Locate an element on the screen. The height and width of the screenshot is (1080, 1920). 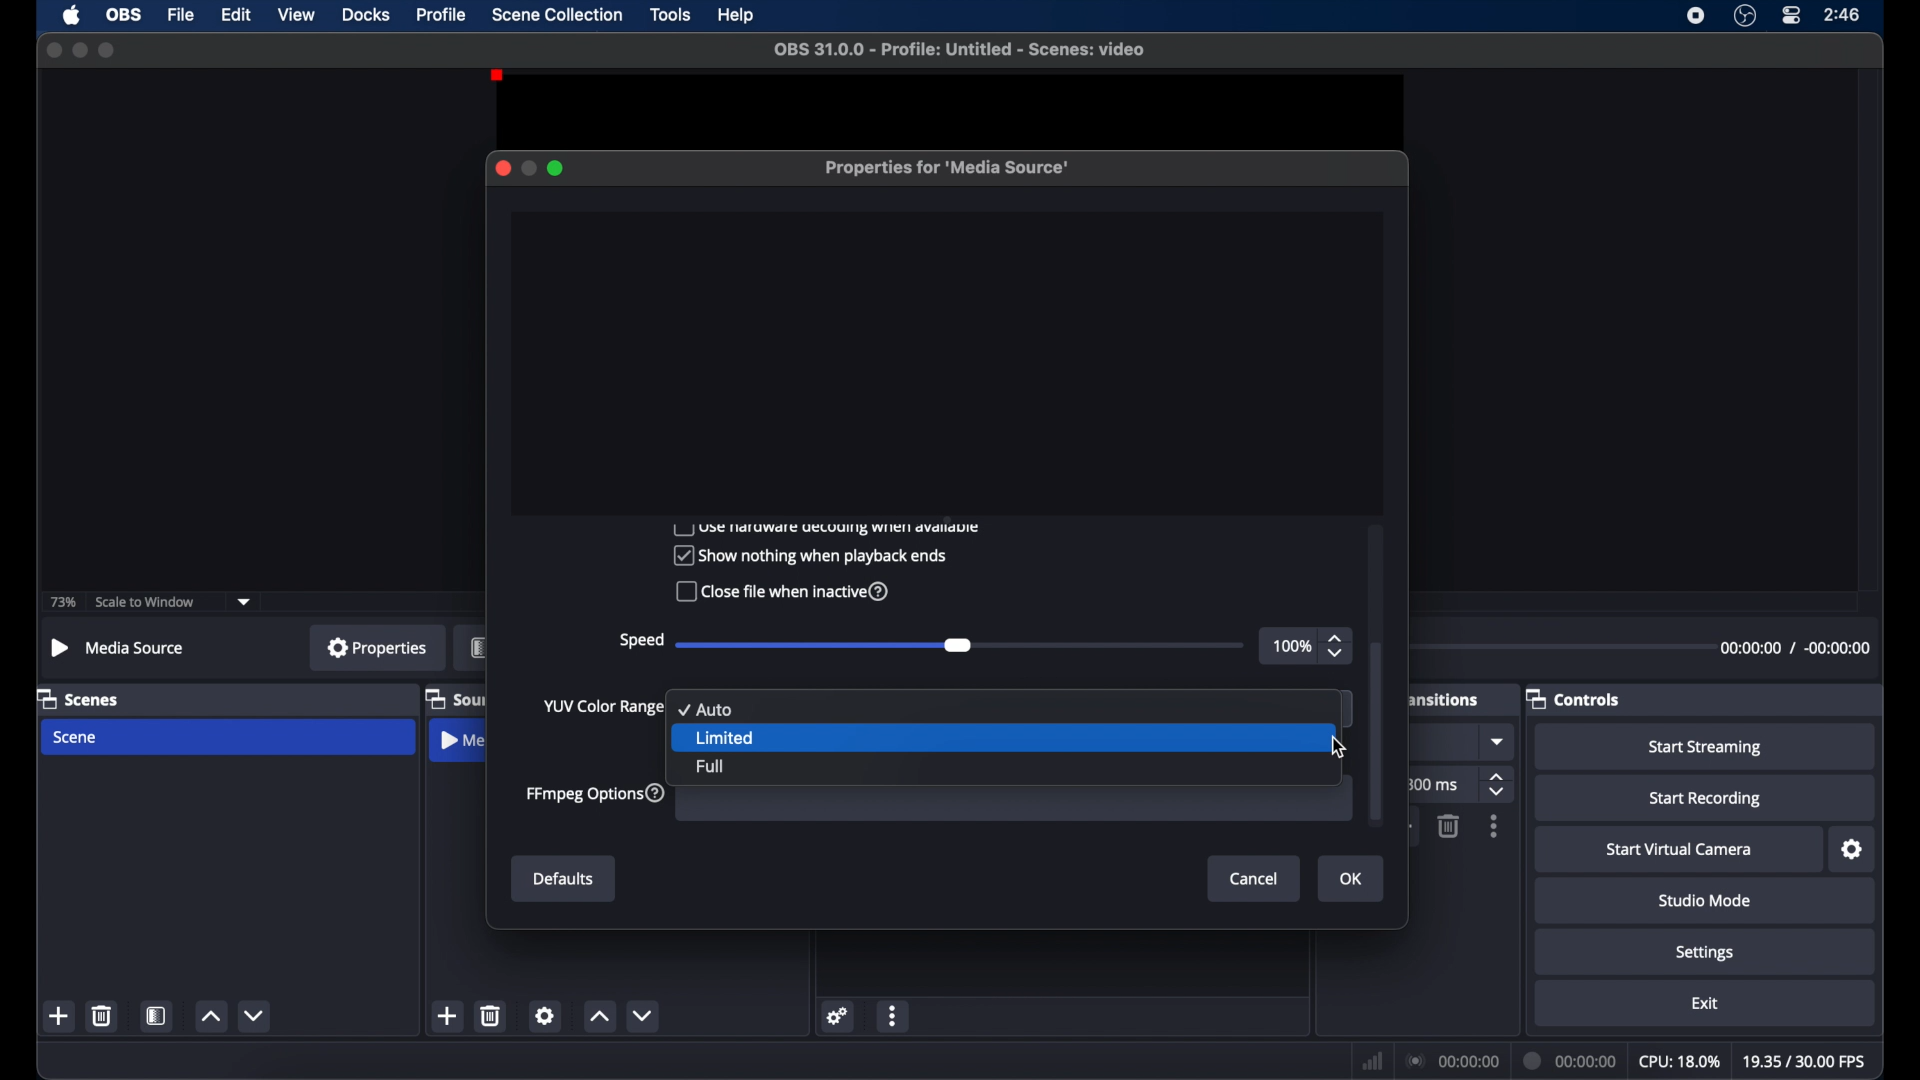
scenes is located at coordinates (79, 698).